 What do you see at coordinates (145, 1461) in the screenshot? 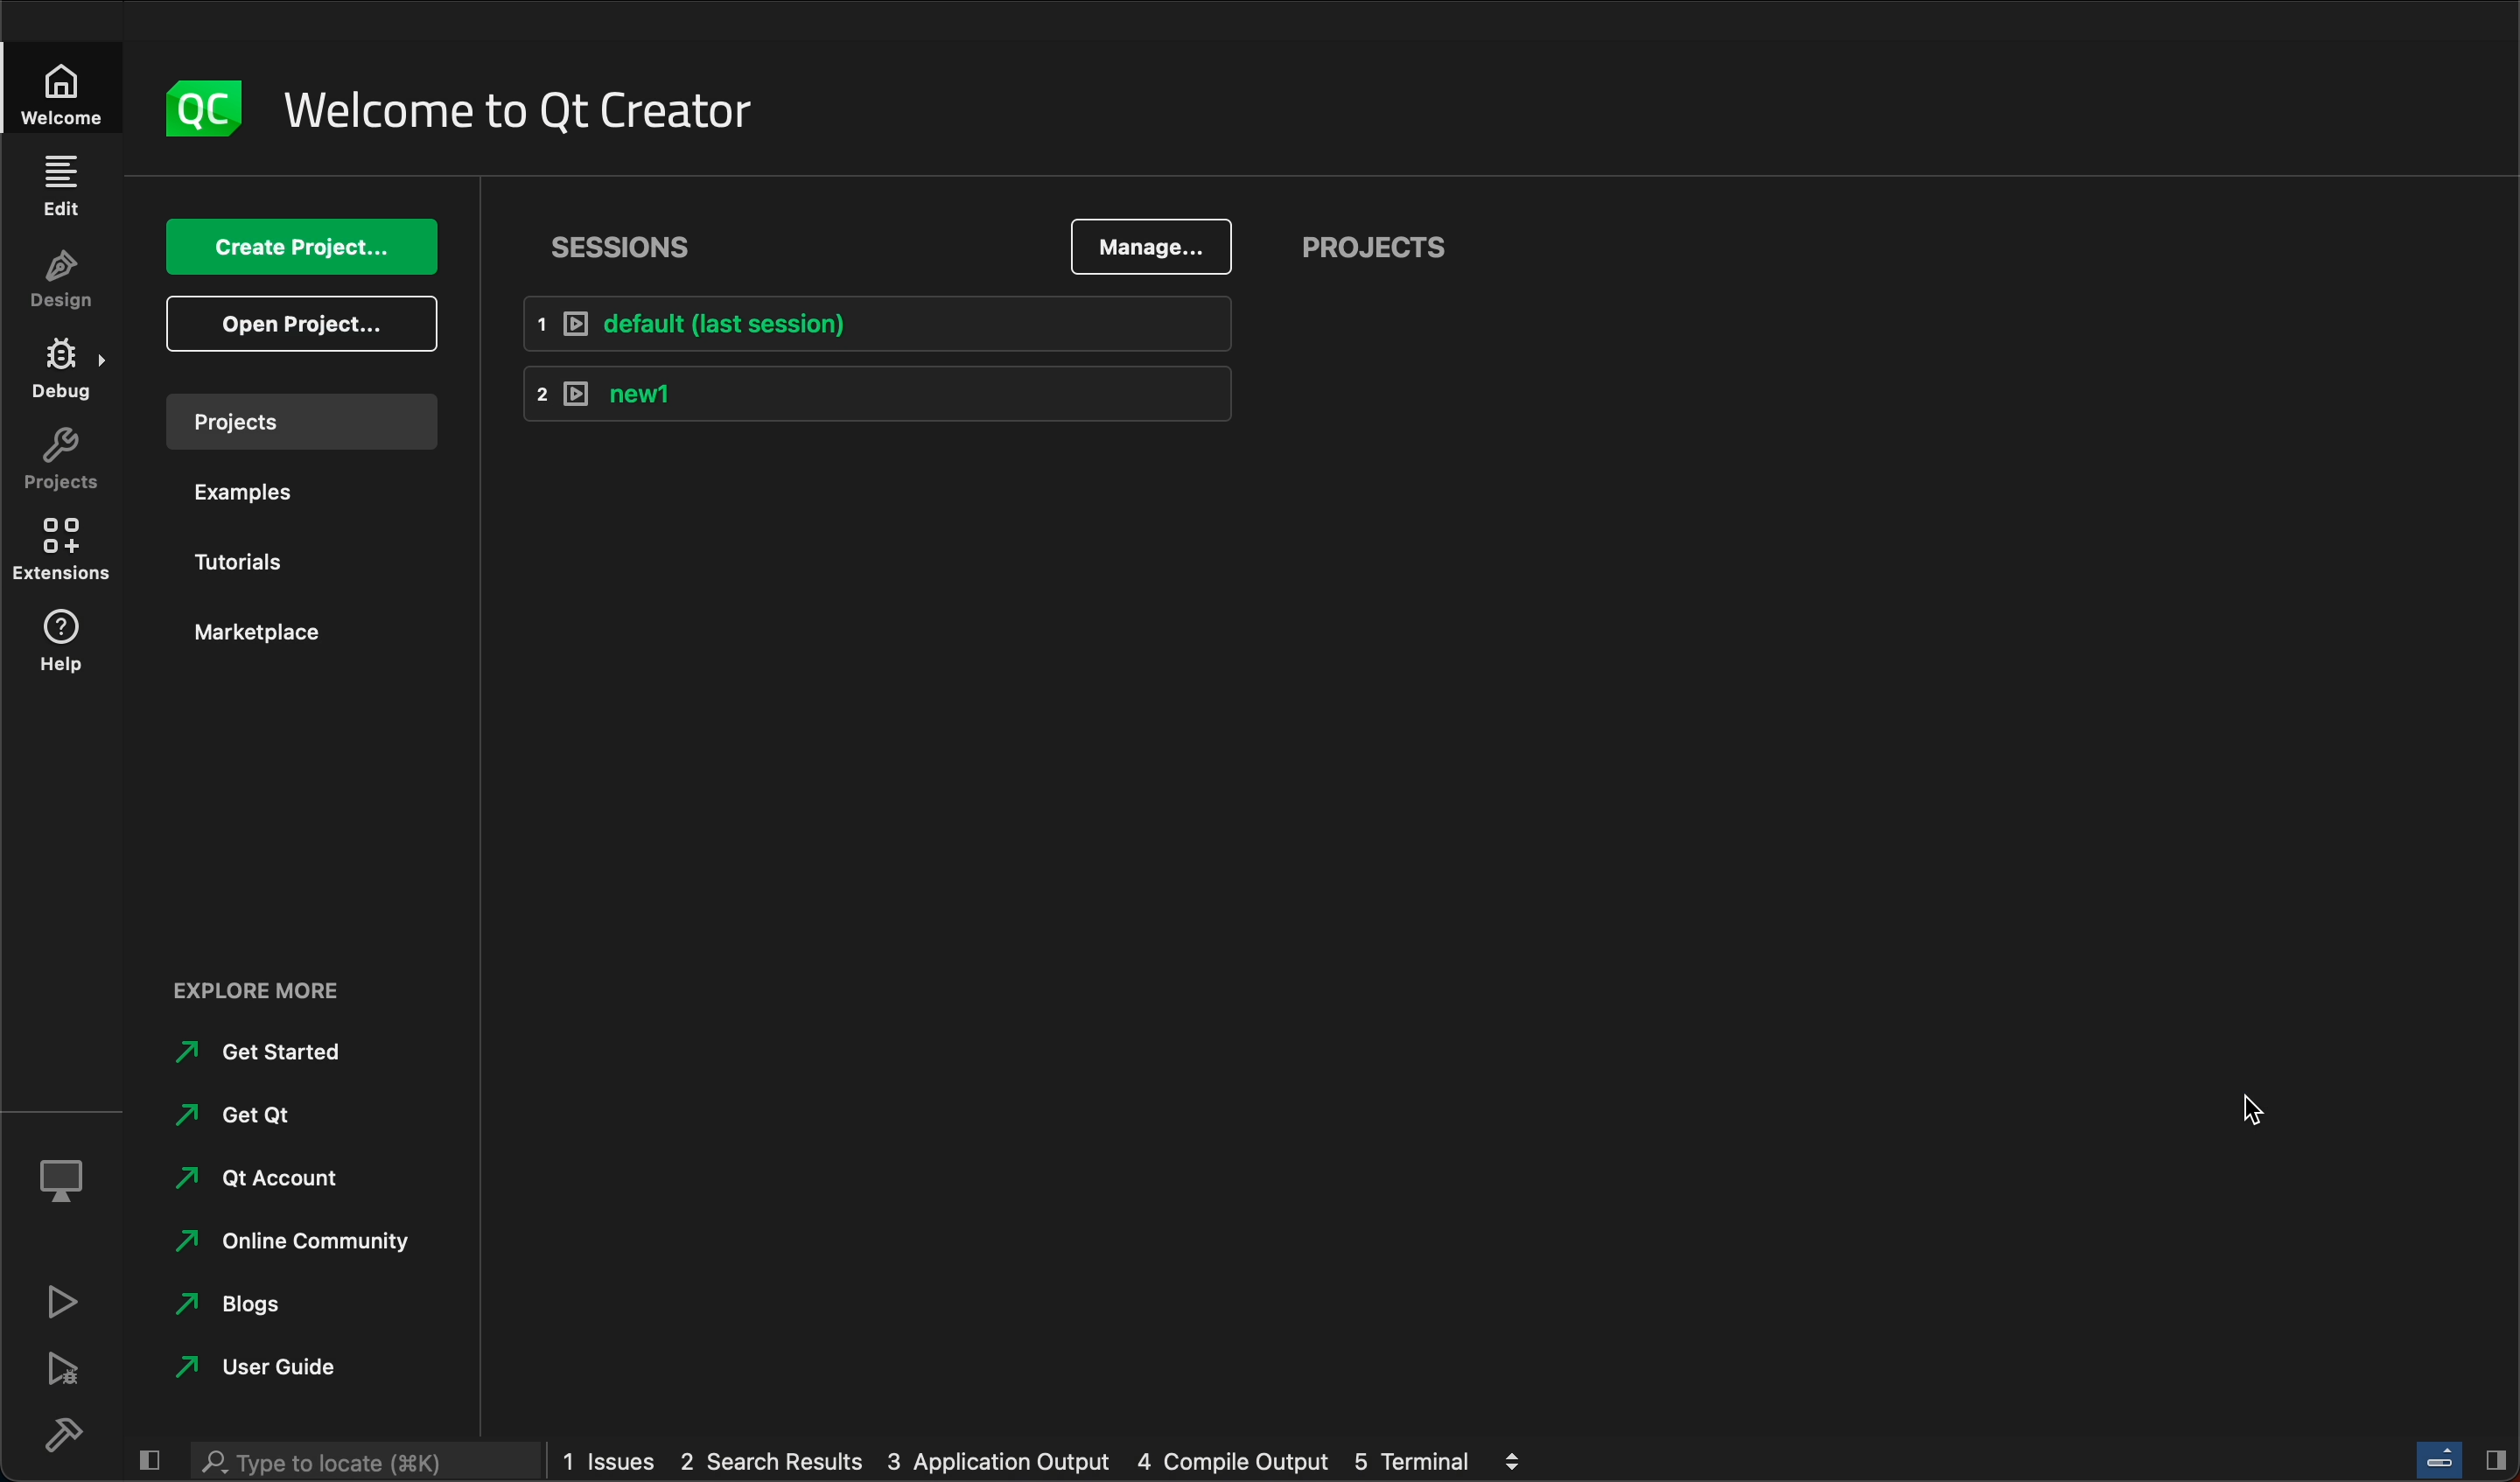
I see `hide/show left sidebar` at bounding box center [145, 1461].